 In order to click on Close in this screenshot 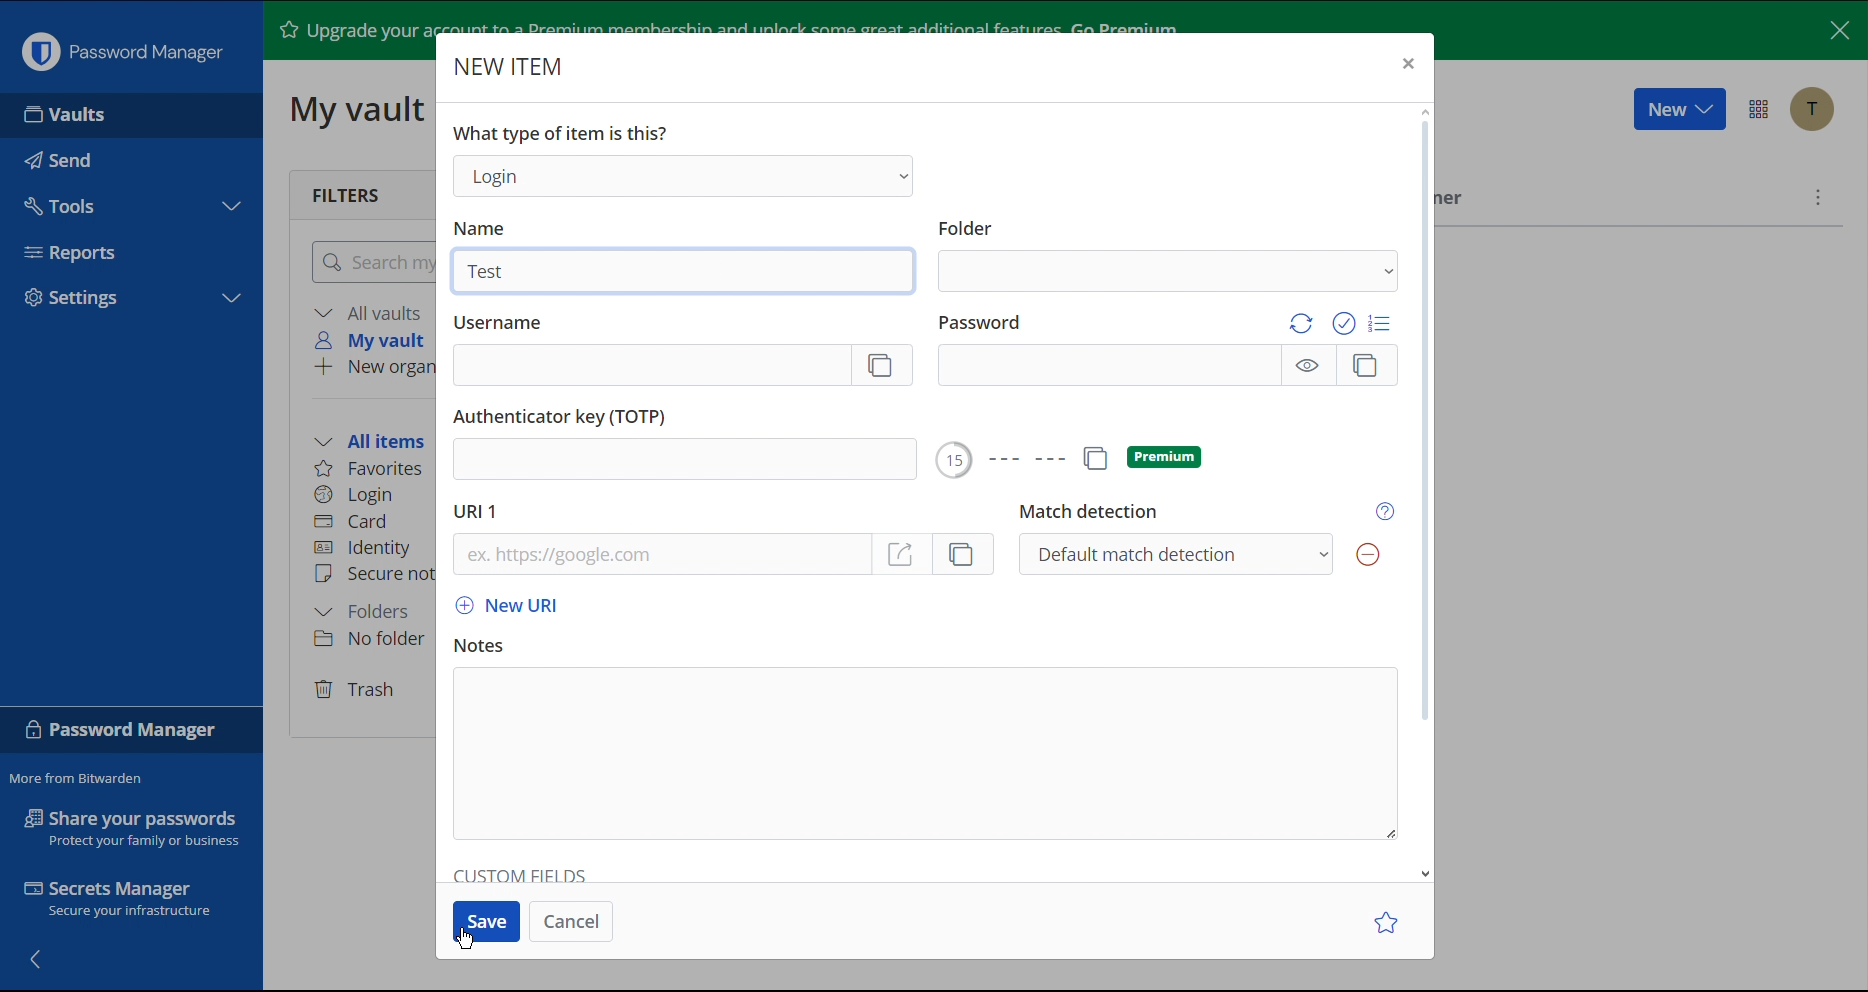, I will do `click(1836, 28)`.